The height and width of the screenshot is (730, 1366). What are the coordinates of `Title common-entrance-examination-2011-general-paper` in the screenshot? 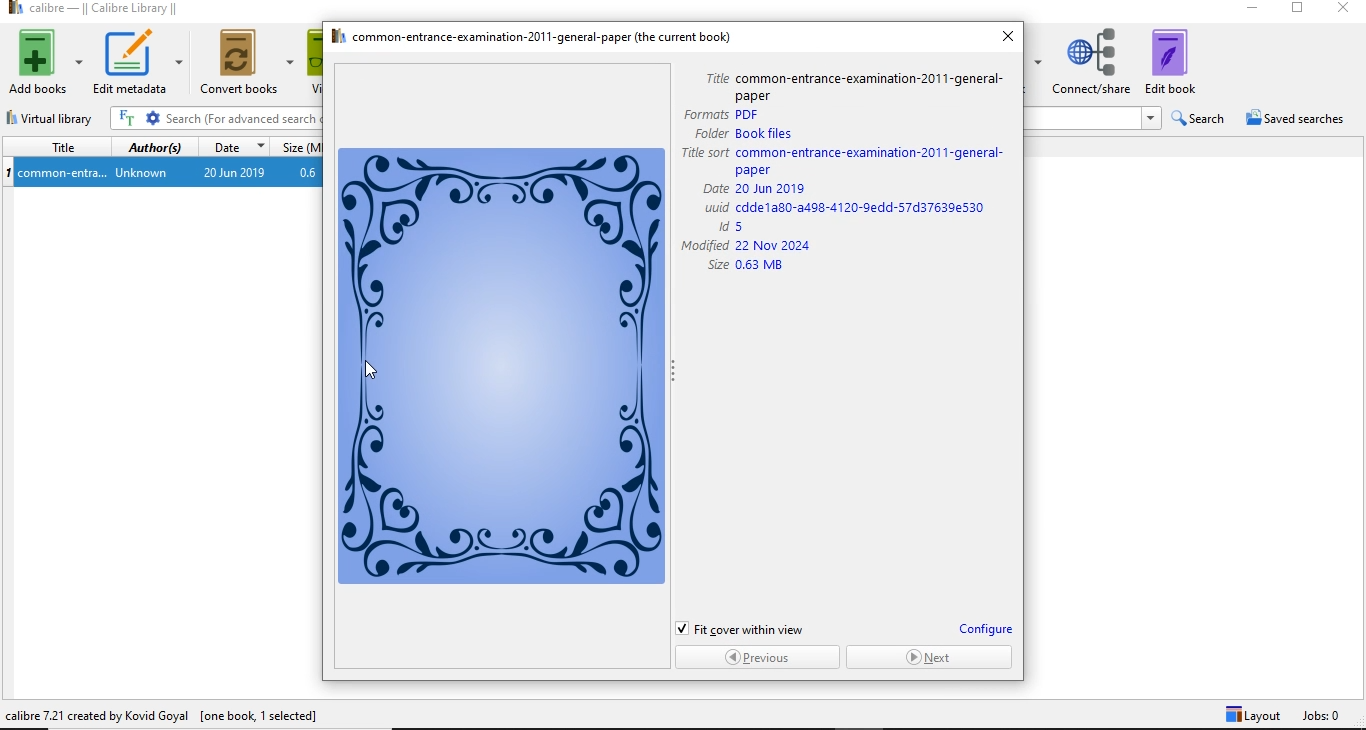 It's located at (850, 85).